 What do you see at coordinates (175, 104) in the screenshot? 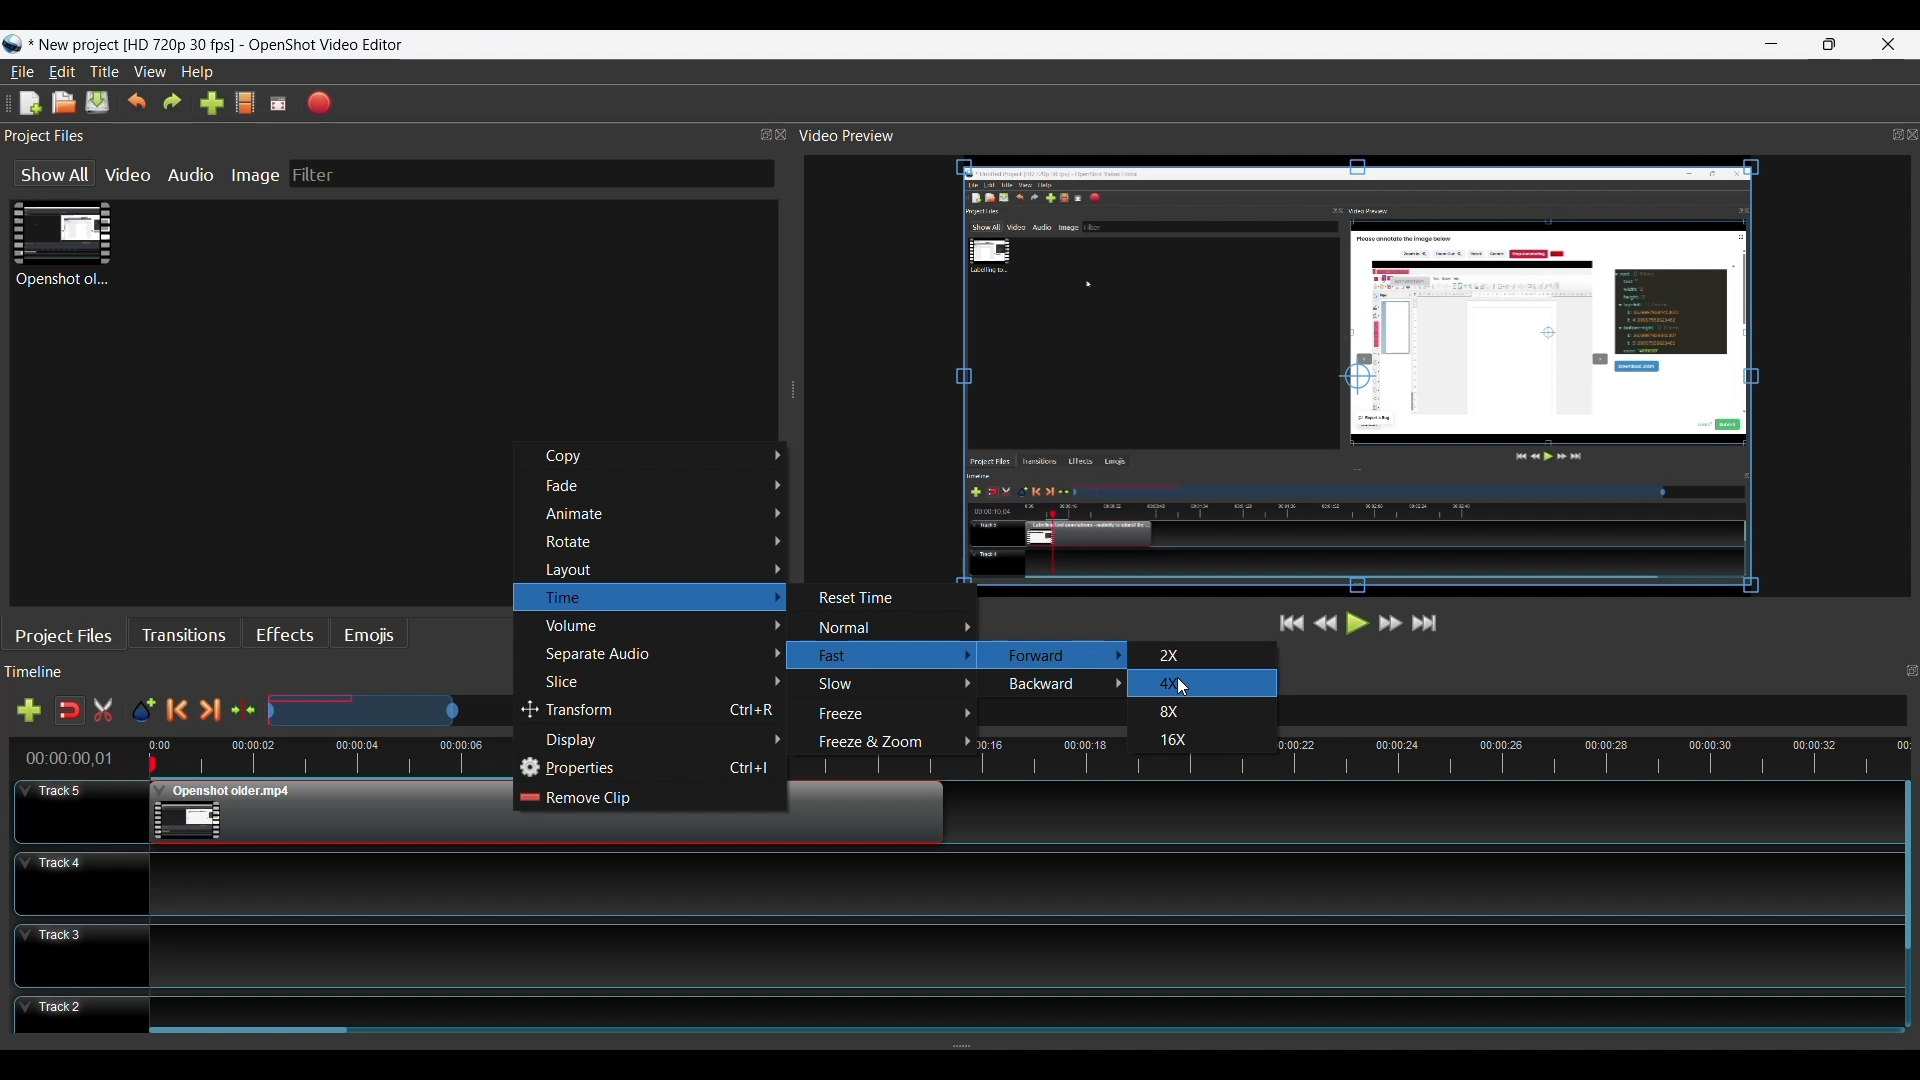
I see `Redo` at bounding box center [175, 104].